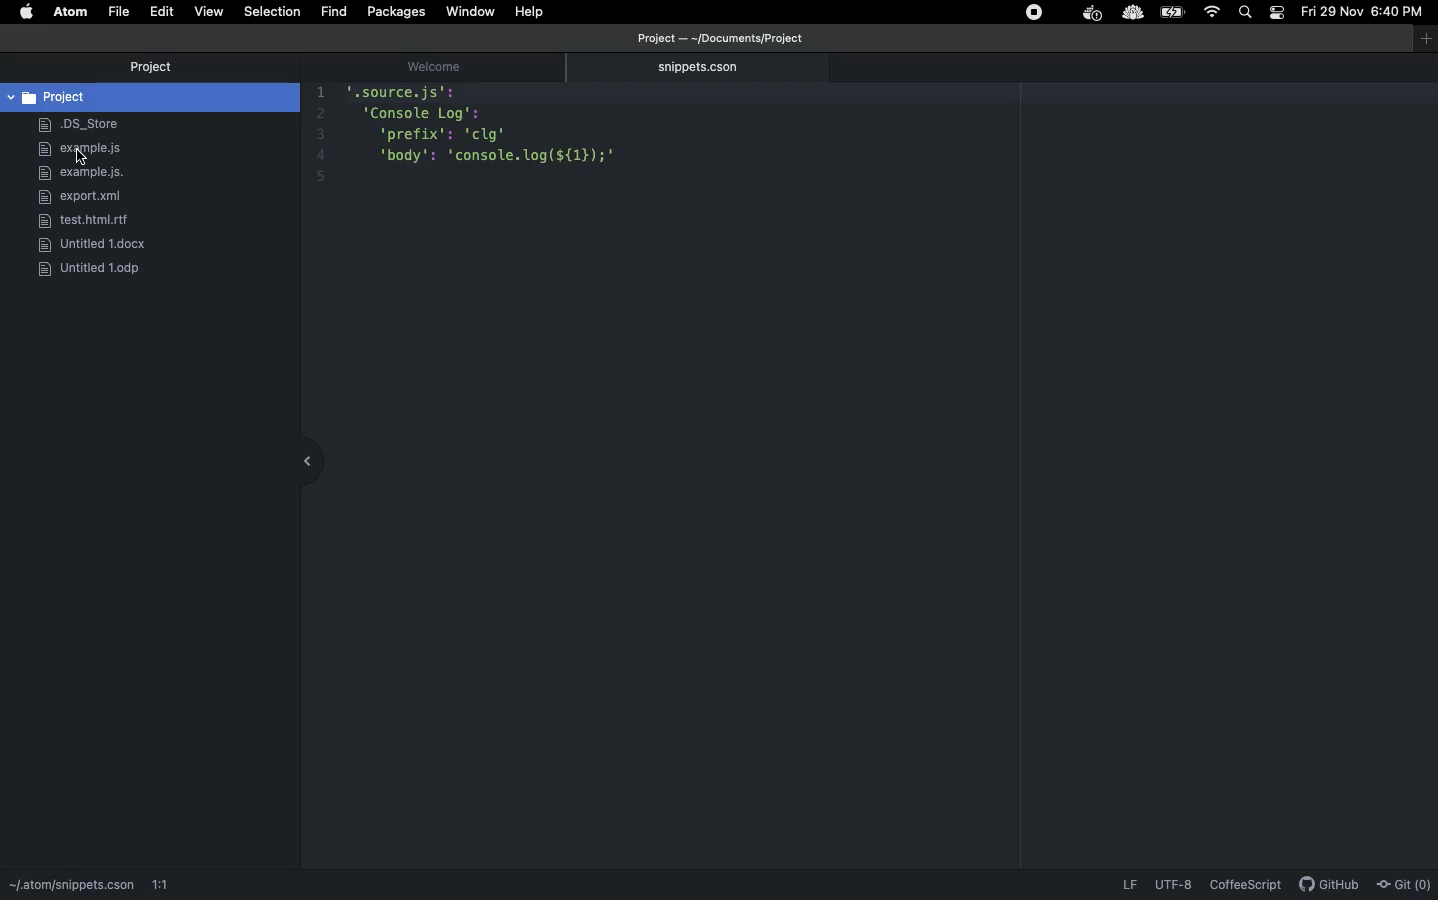 This screenshot has width=1438, height=900. I want to click on GitHub, so click(1327, 885).